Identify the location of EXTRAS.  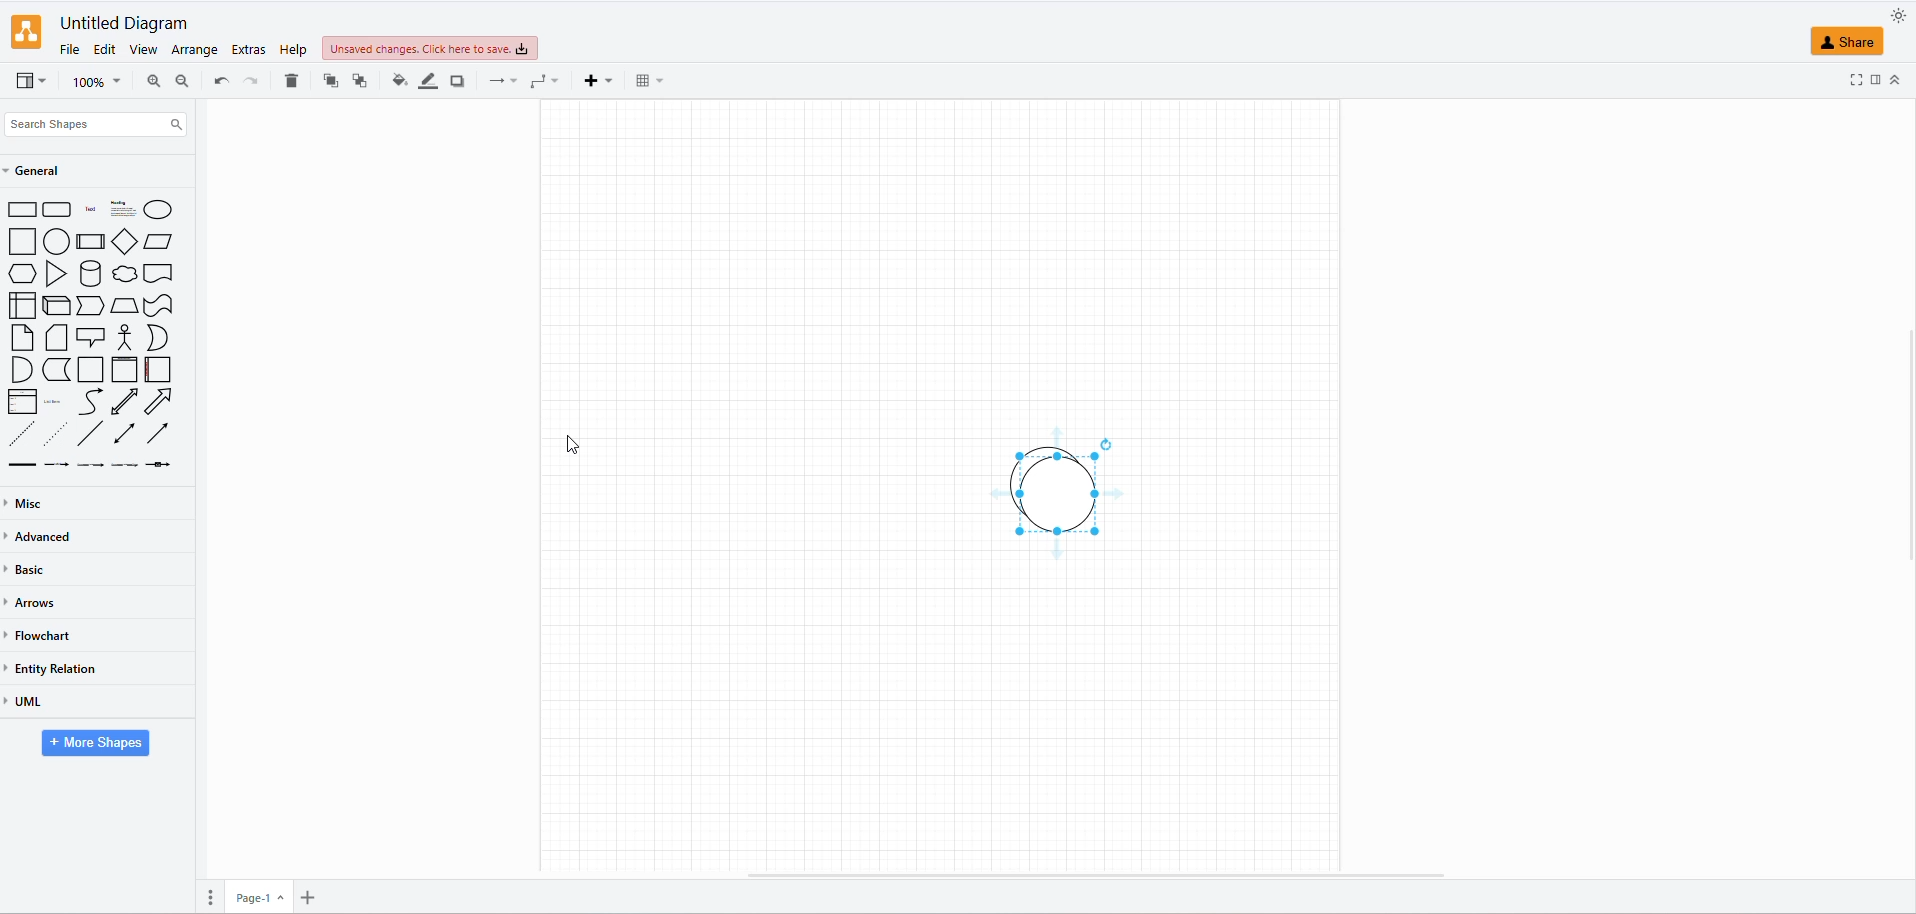
(247, 50).